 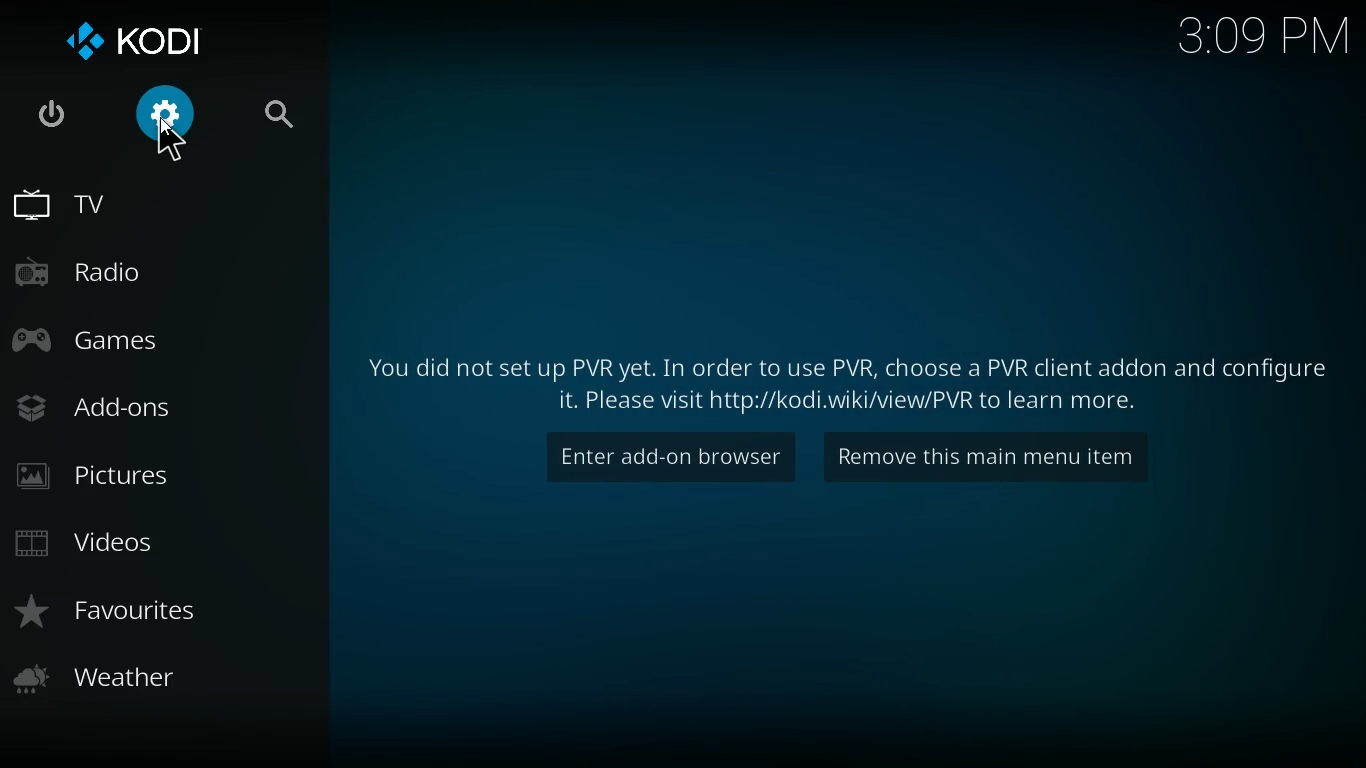 What do you see at coordinates (131, 206) in the screenshot?
I see `tv` at bounding box center [131, 206].